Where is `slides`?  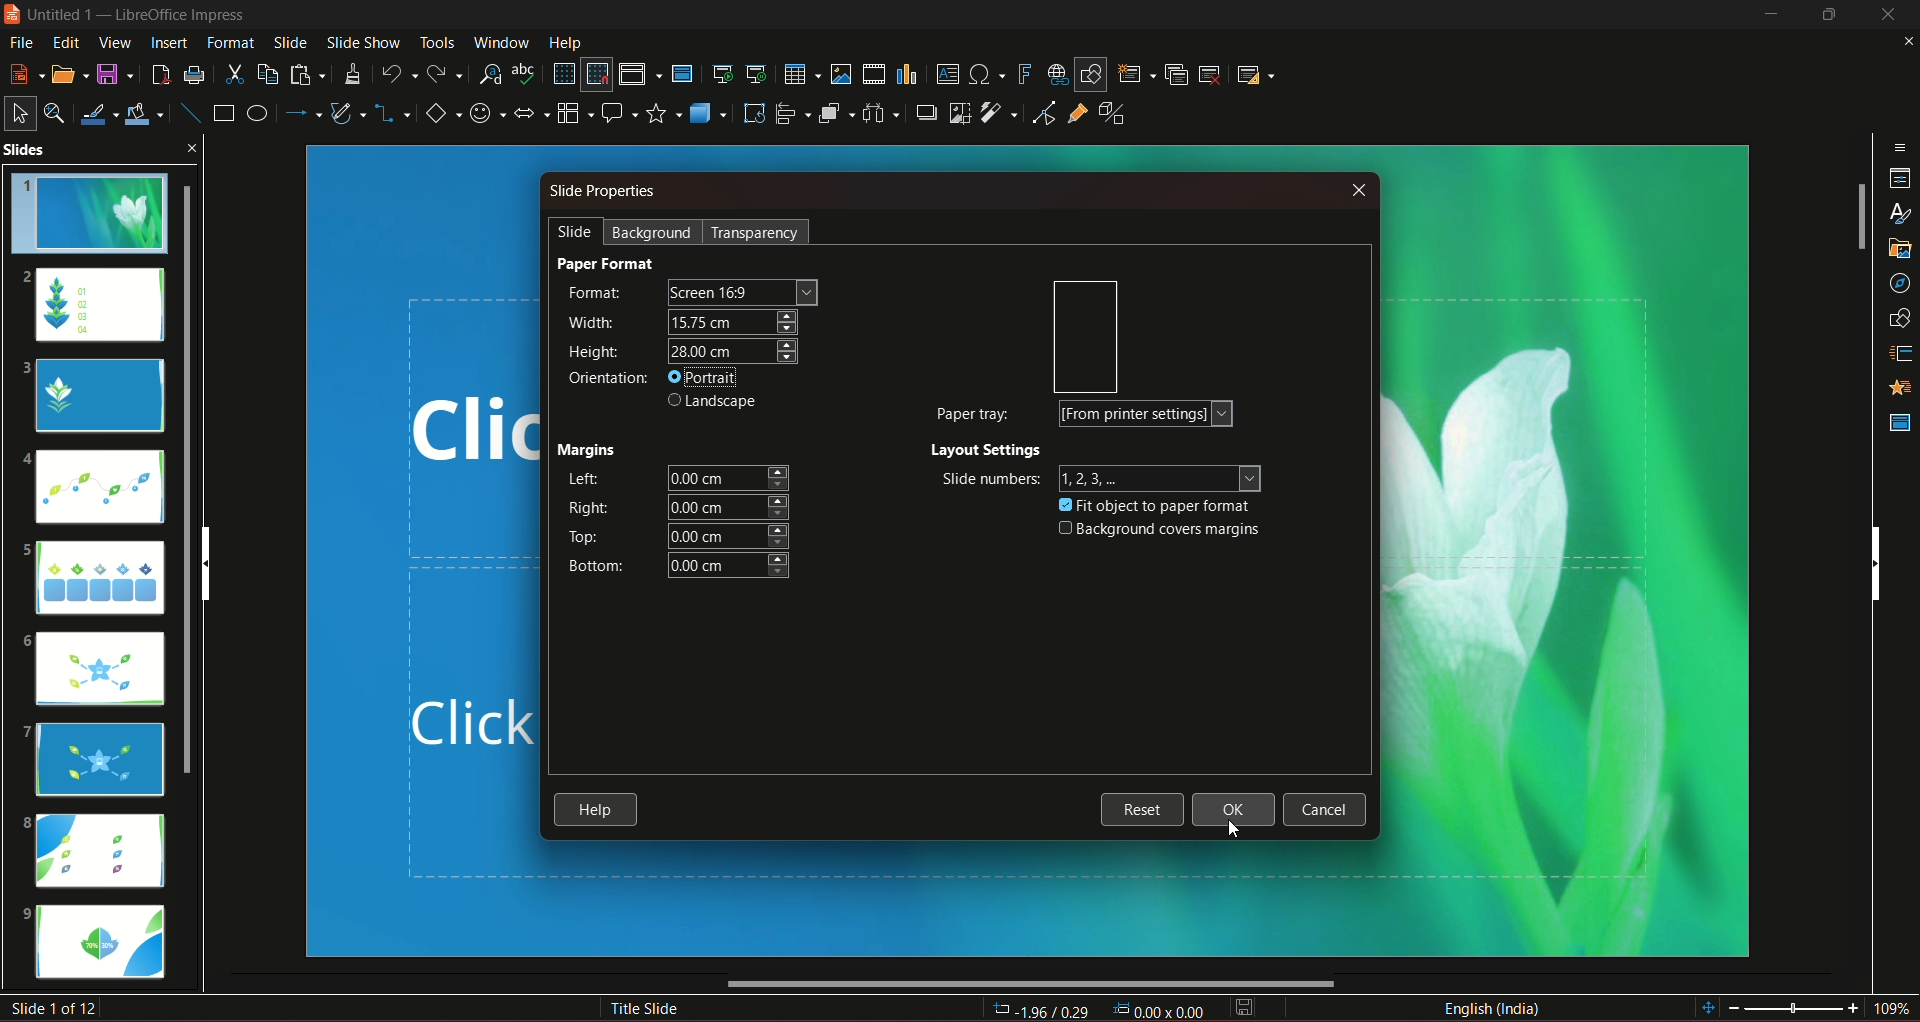 slides is located at coordinates (82, 151).